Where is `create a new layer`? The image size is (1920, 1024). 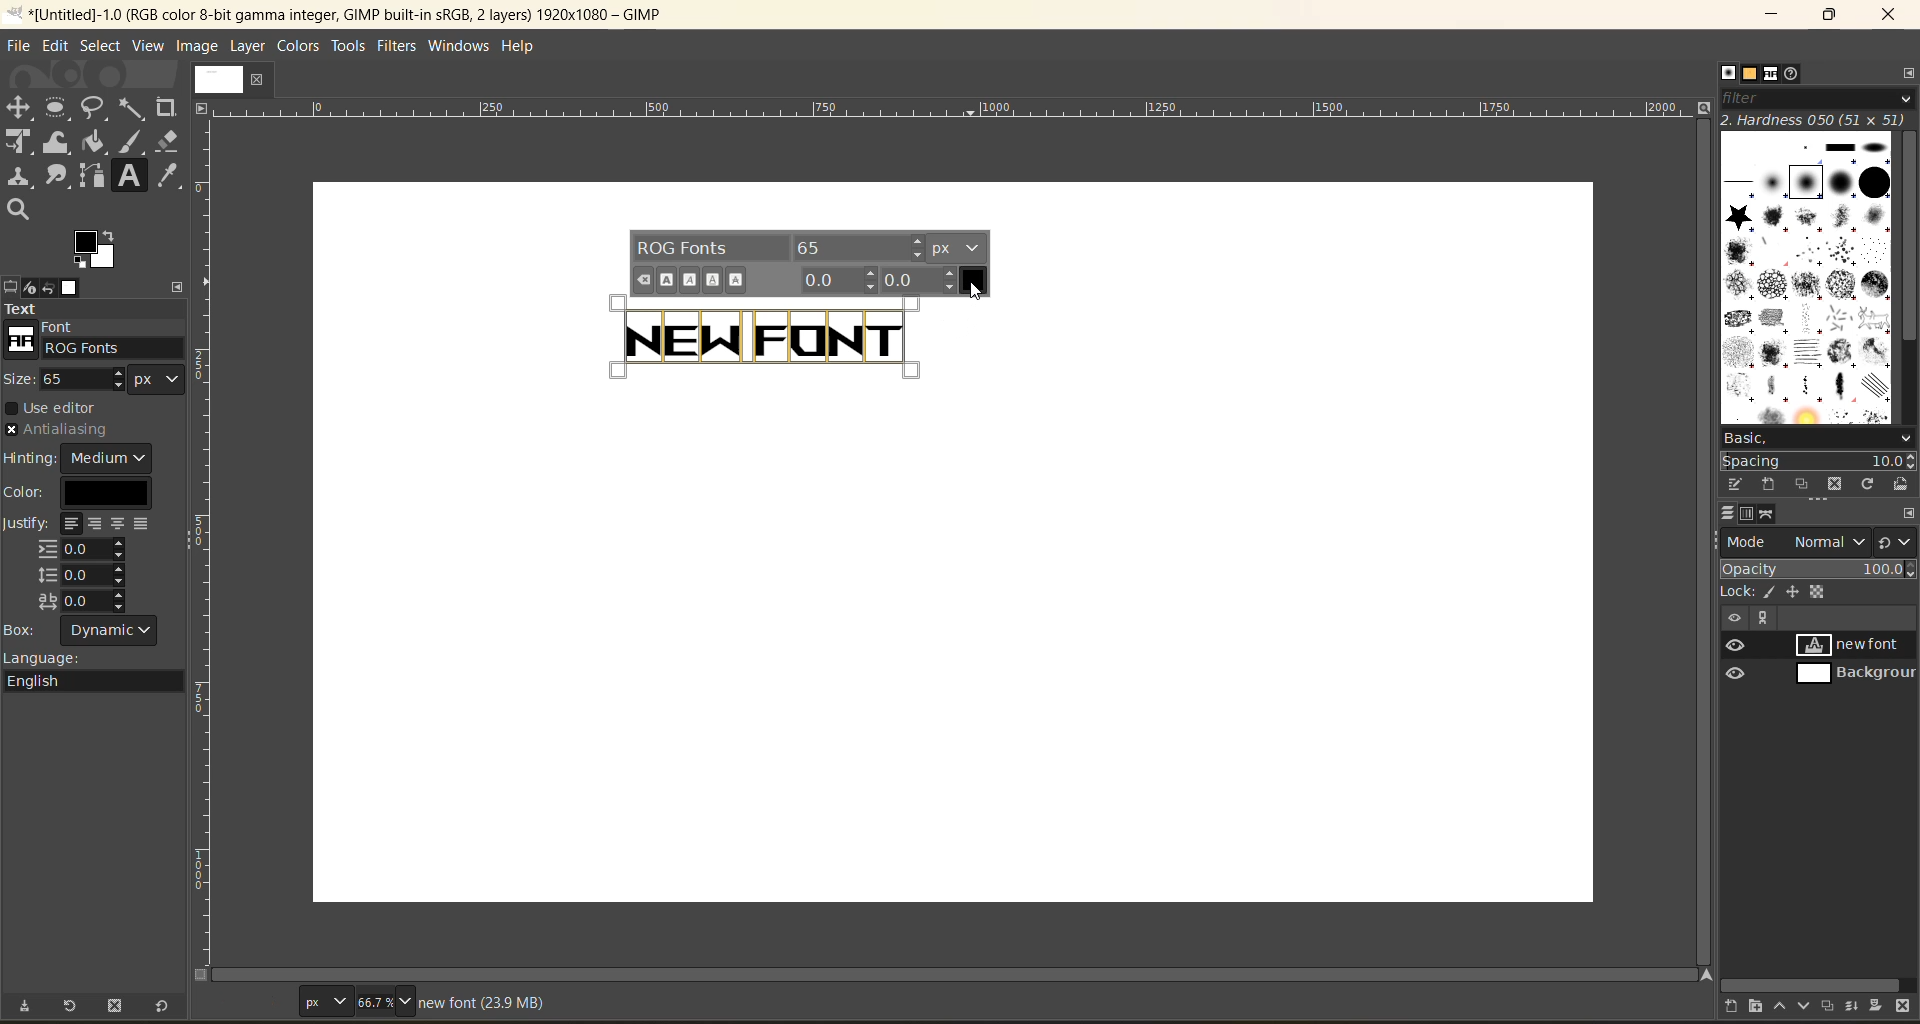 create a new layer is located at coordinates (1735, 1005).